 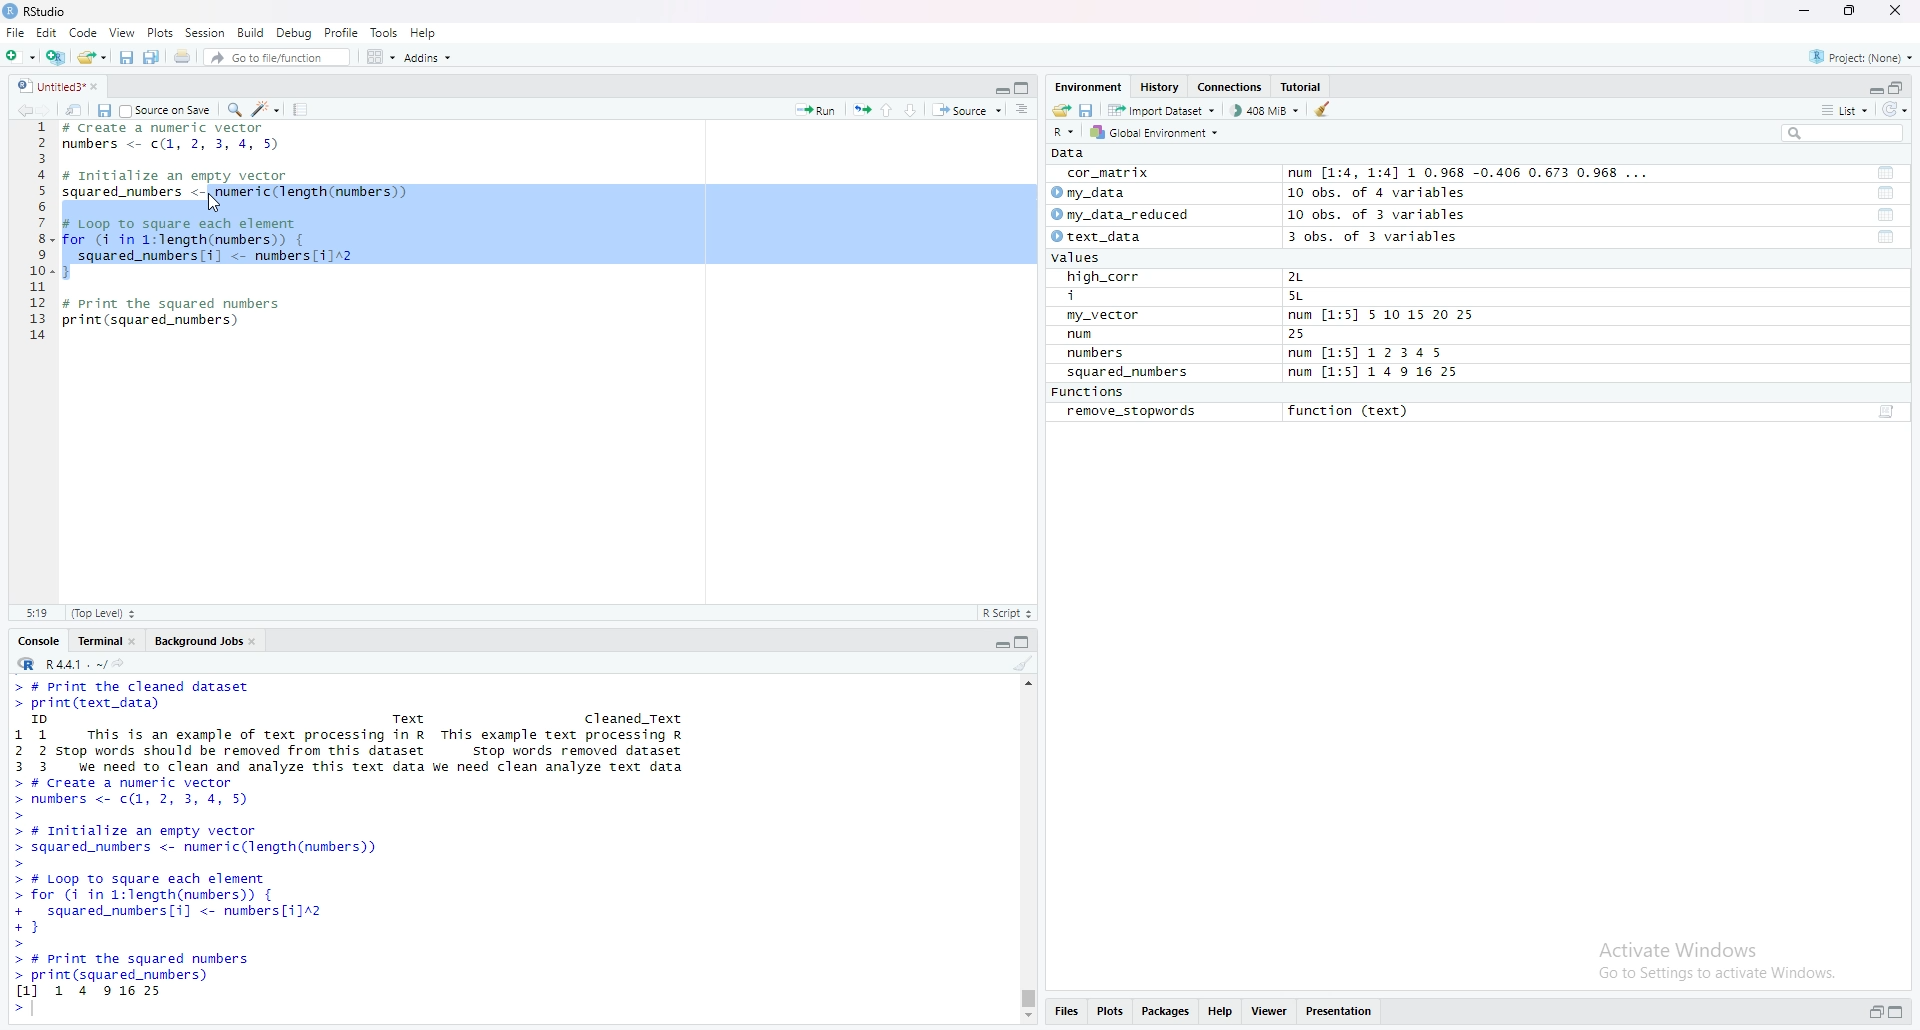 What do you see at coordinates (257, 639) in the screenshot?
I see `close` at bounding box center [257, 639].